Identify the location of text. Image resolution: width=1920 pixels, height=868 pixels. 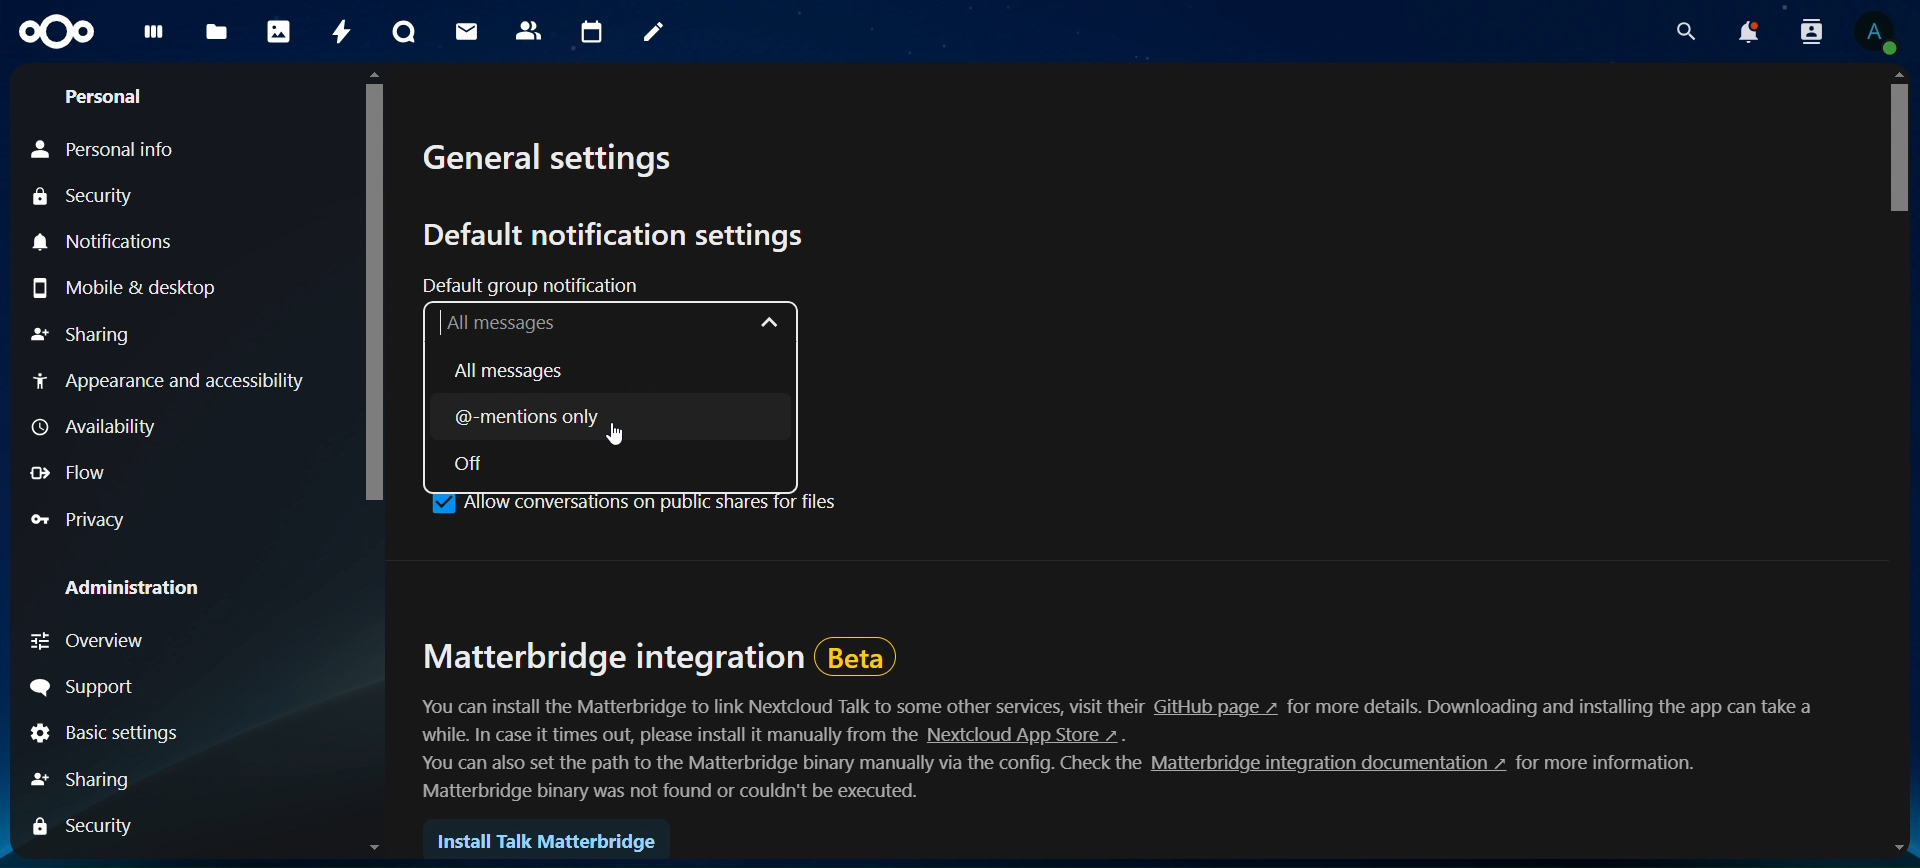
(1618, 766).